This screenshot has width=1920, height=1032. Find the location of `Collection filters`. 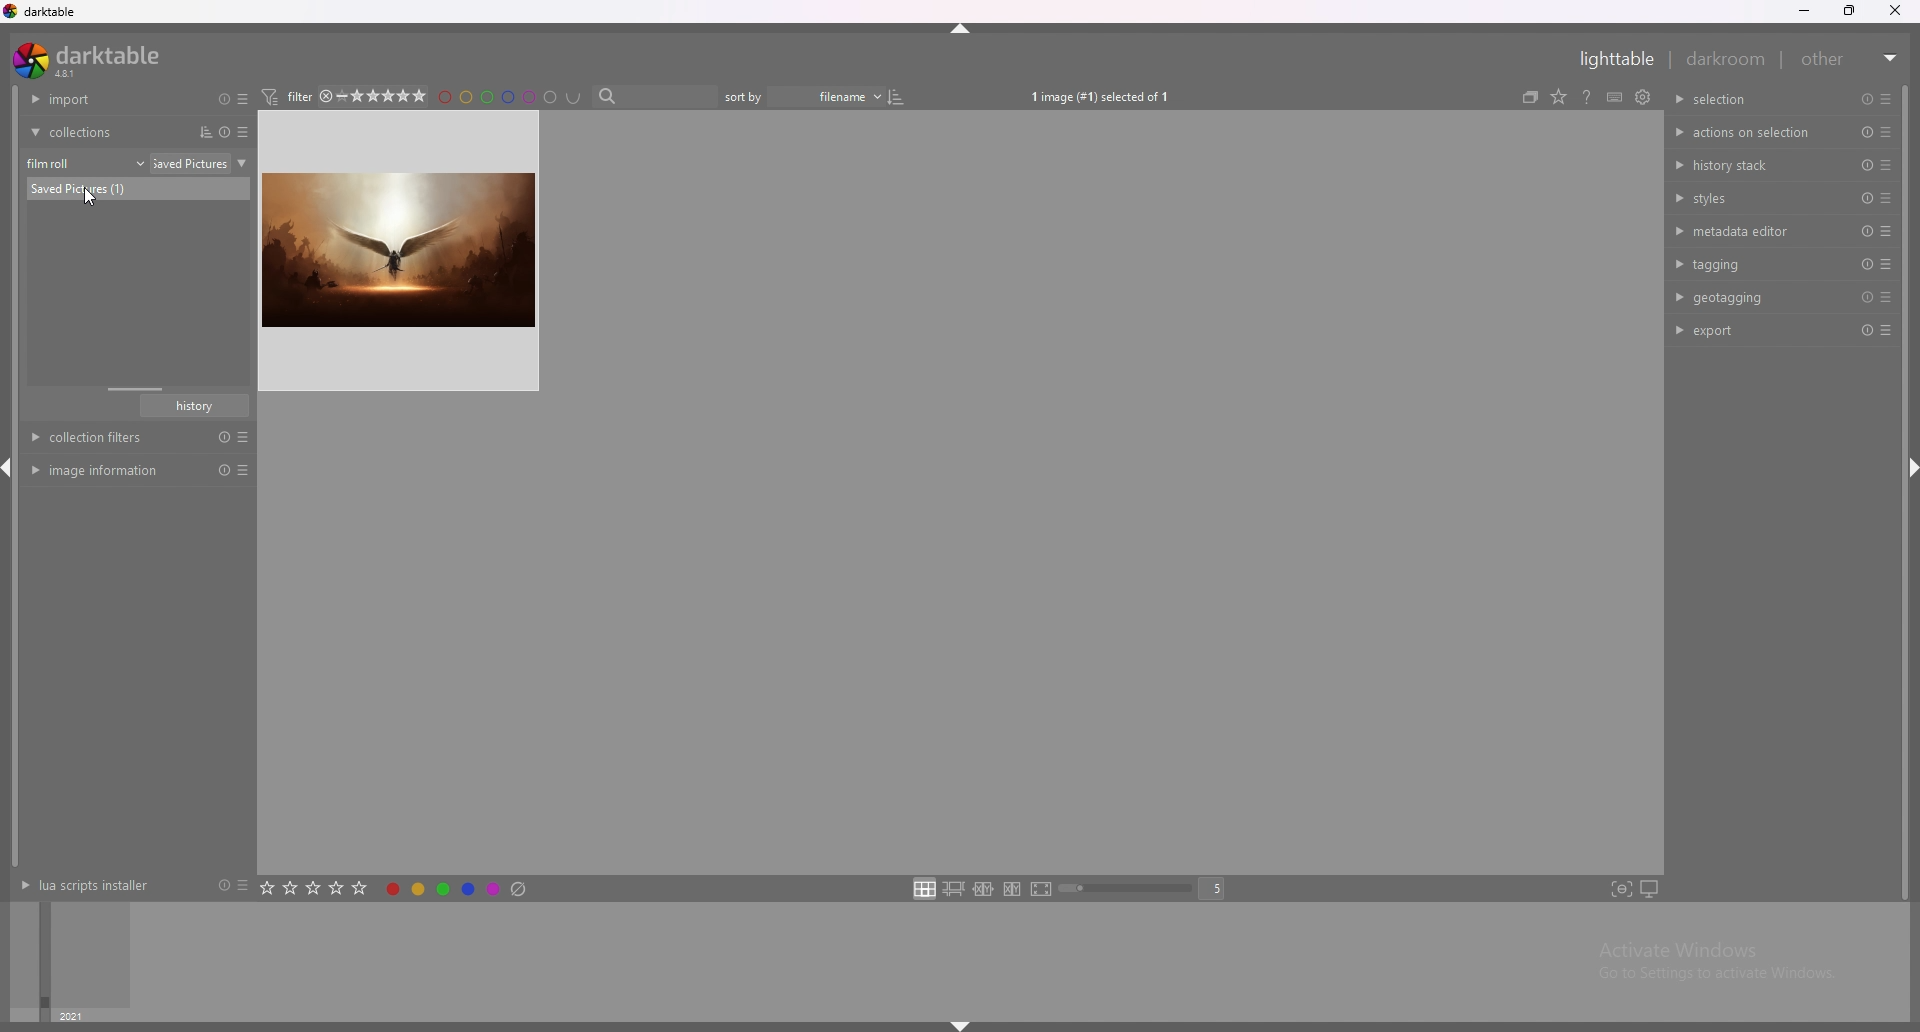

Collection filters is located at coordinates (142, 438).